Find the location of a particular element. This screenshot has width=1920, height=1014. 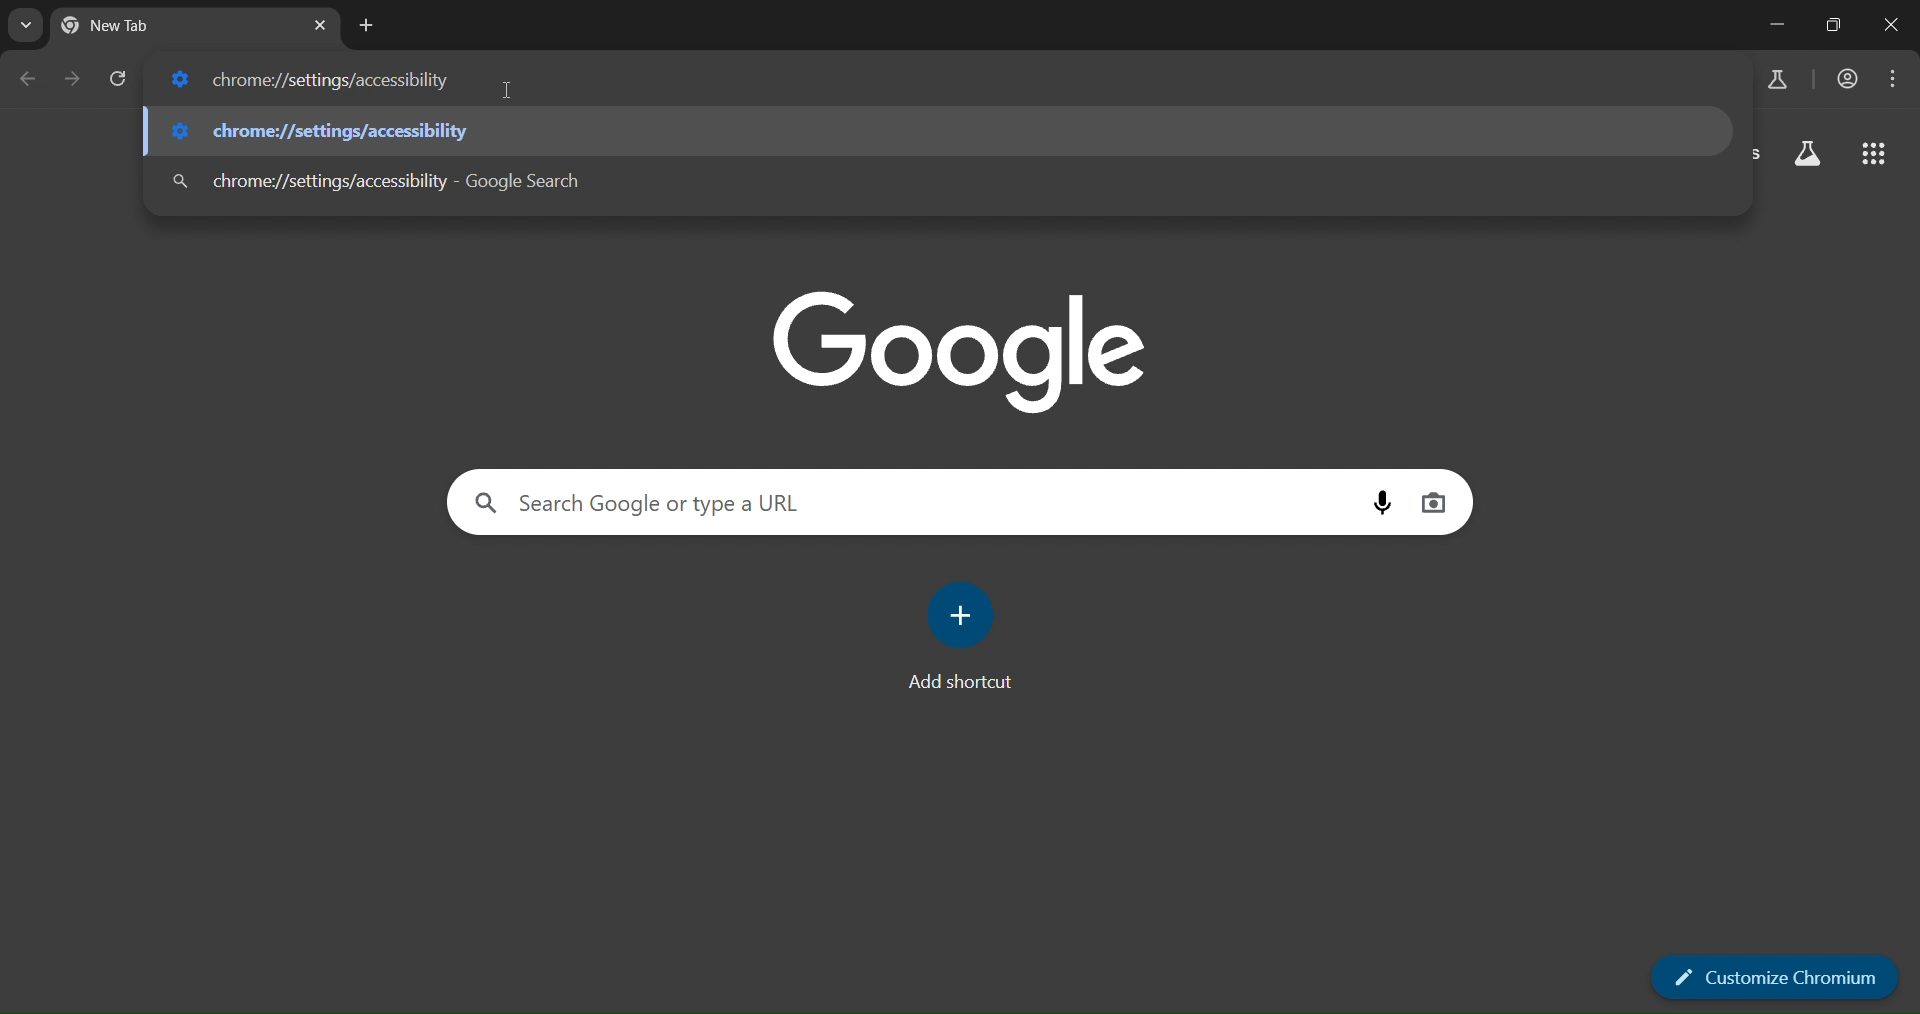

menu is located at coordinates (1892, 79).